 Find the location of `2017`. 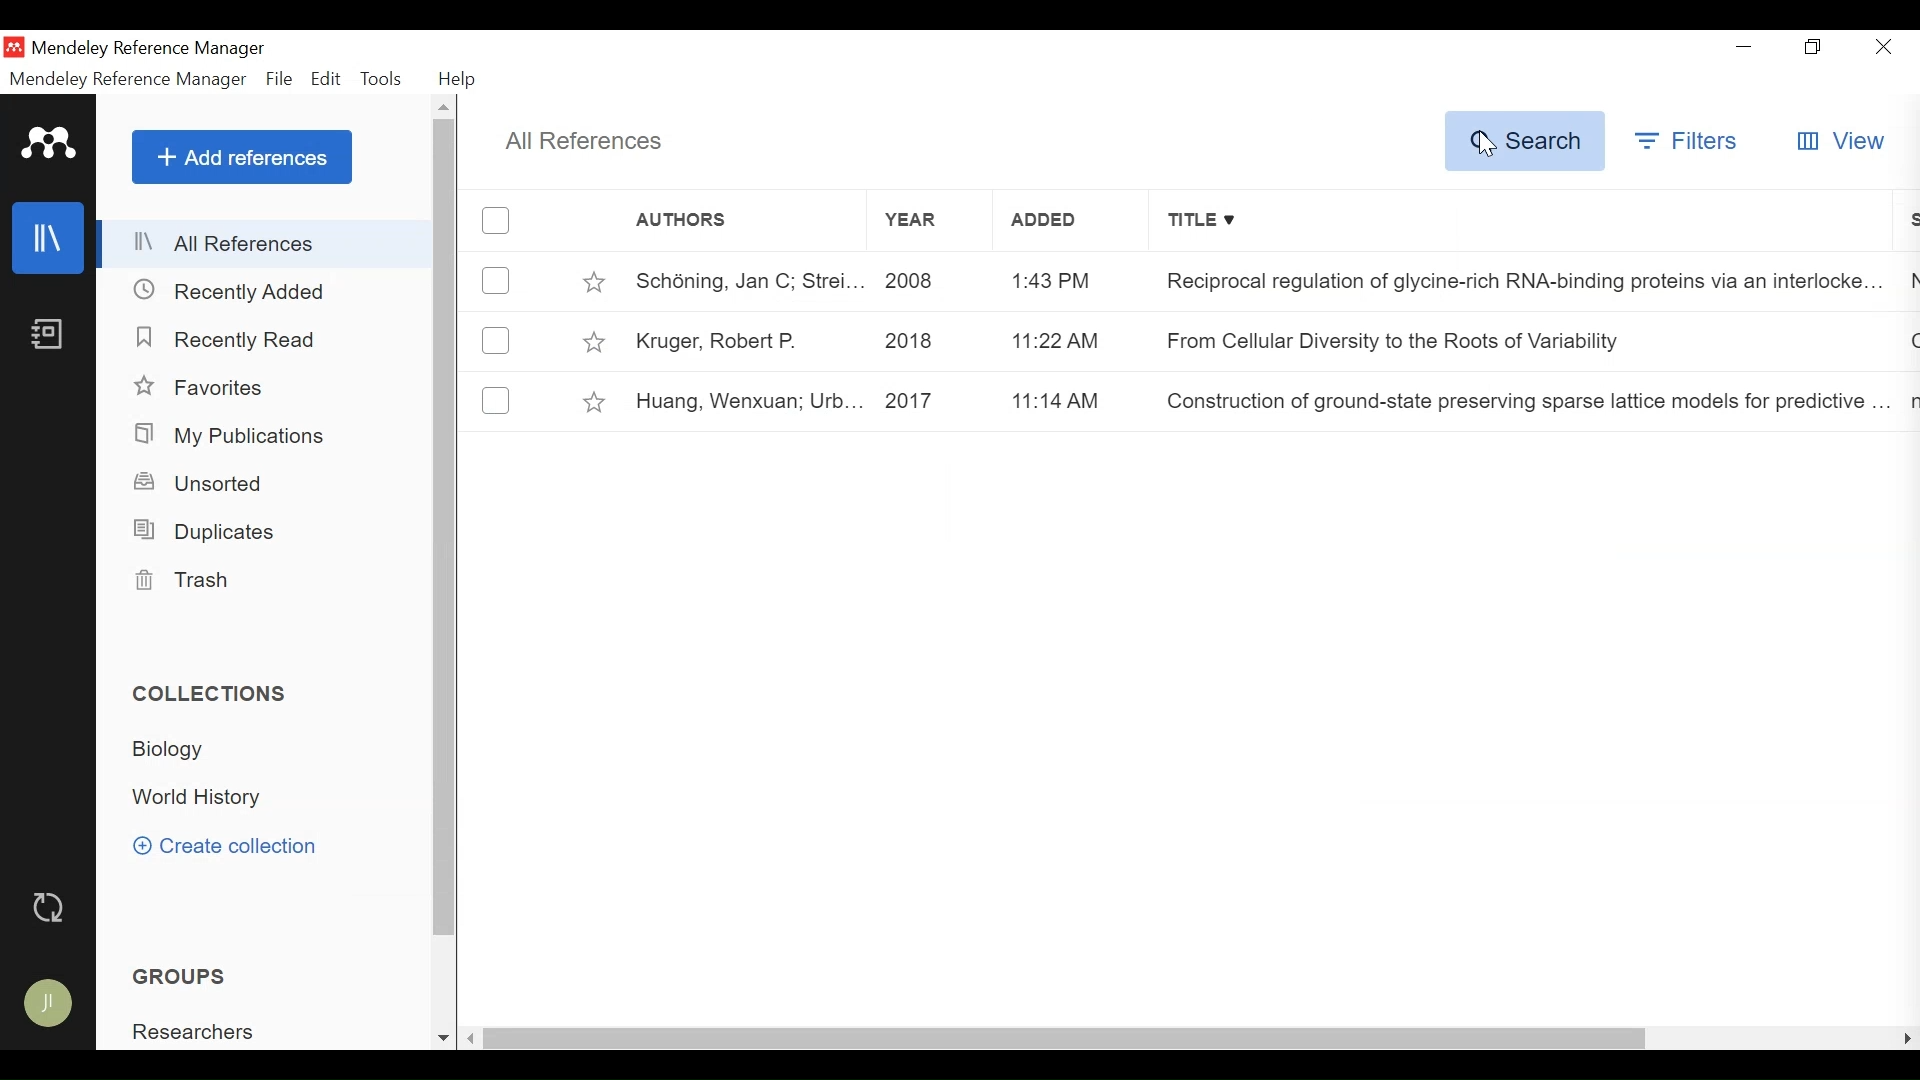

2017 is located at coordinates (932, 403).